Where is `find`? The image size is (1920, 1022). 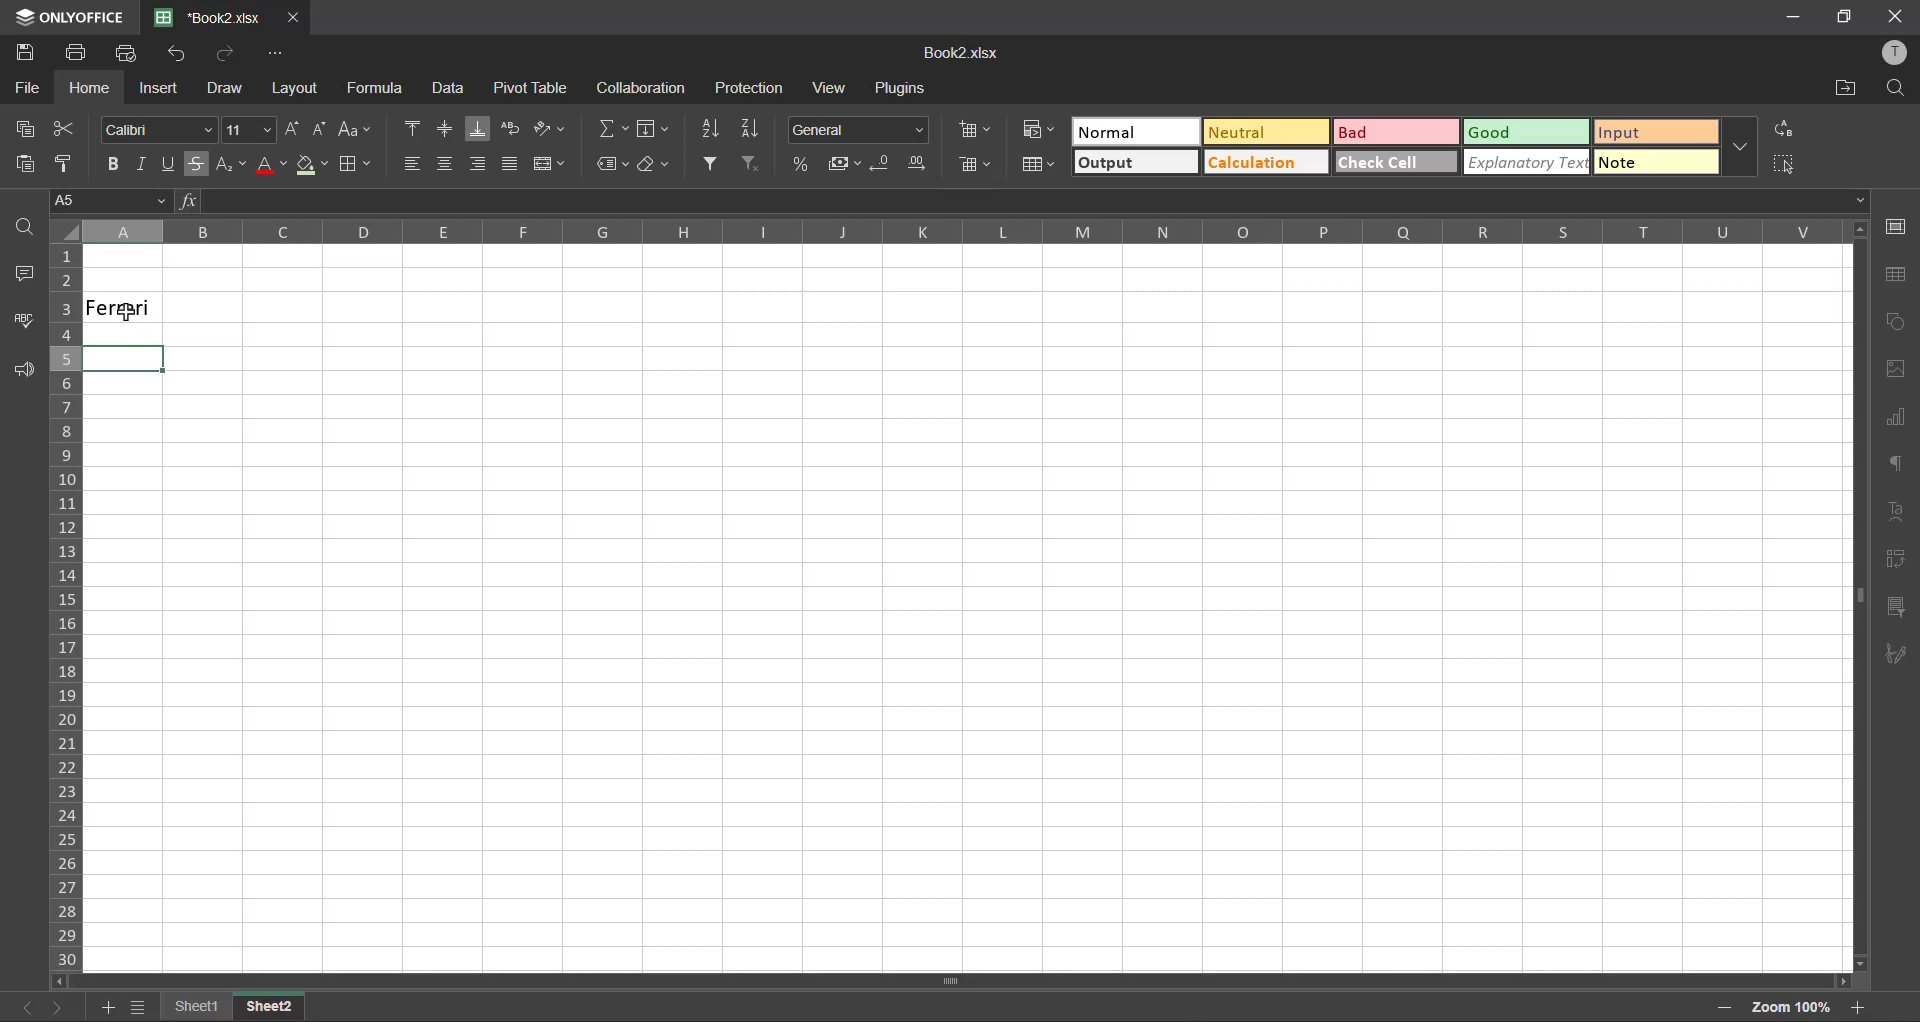
find is located at coordinates (27, 231).